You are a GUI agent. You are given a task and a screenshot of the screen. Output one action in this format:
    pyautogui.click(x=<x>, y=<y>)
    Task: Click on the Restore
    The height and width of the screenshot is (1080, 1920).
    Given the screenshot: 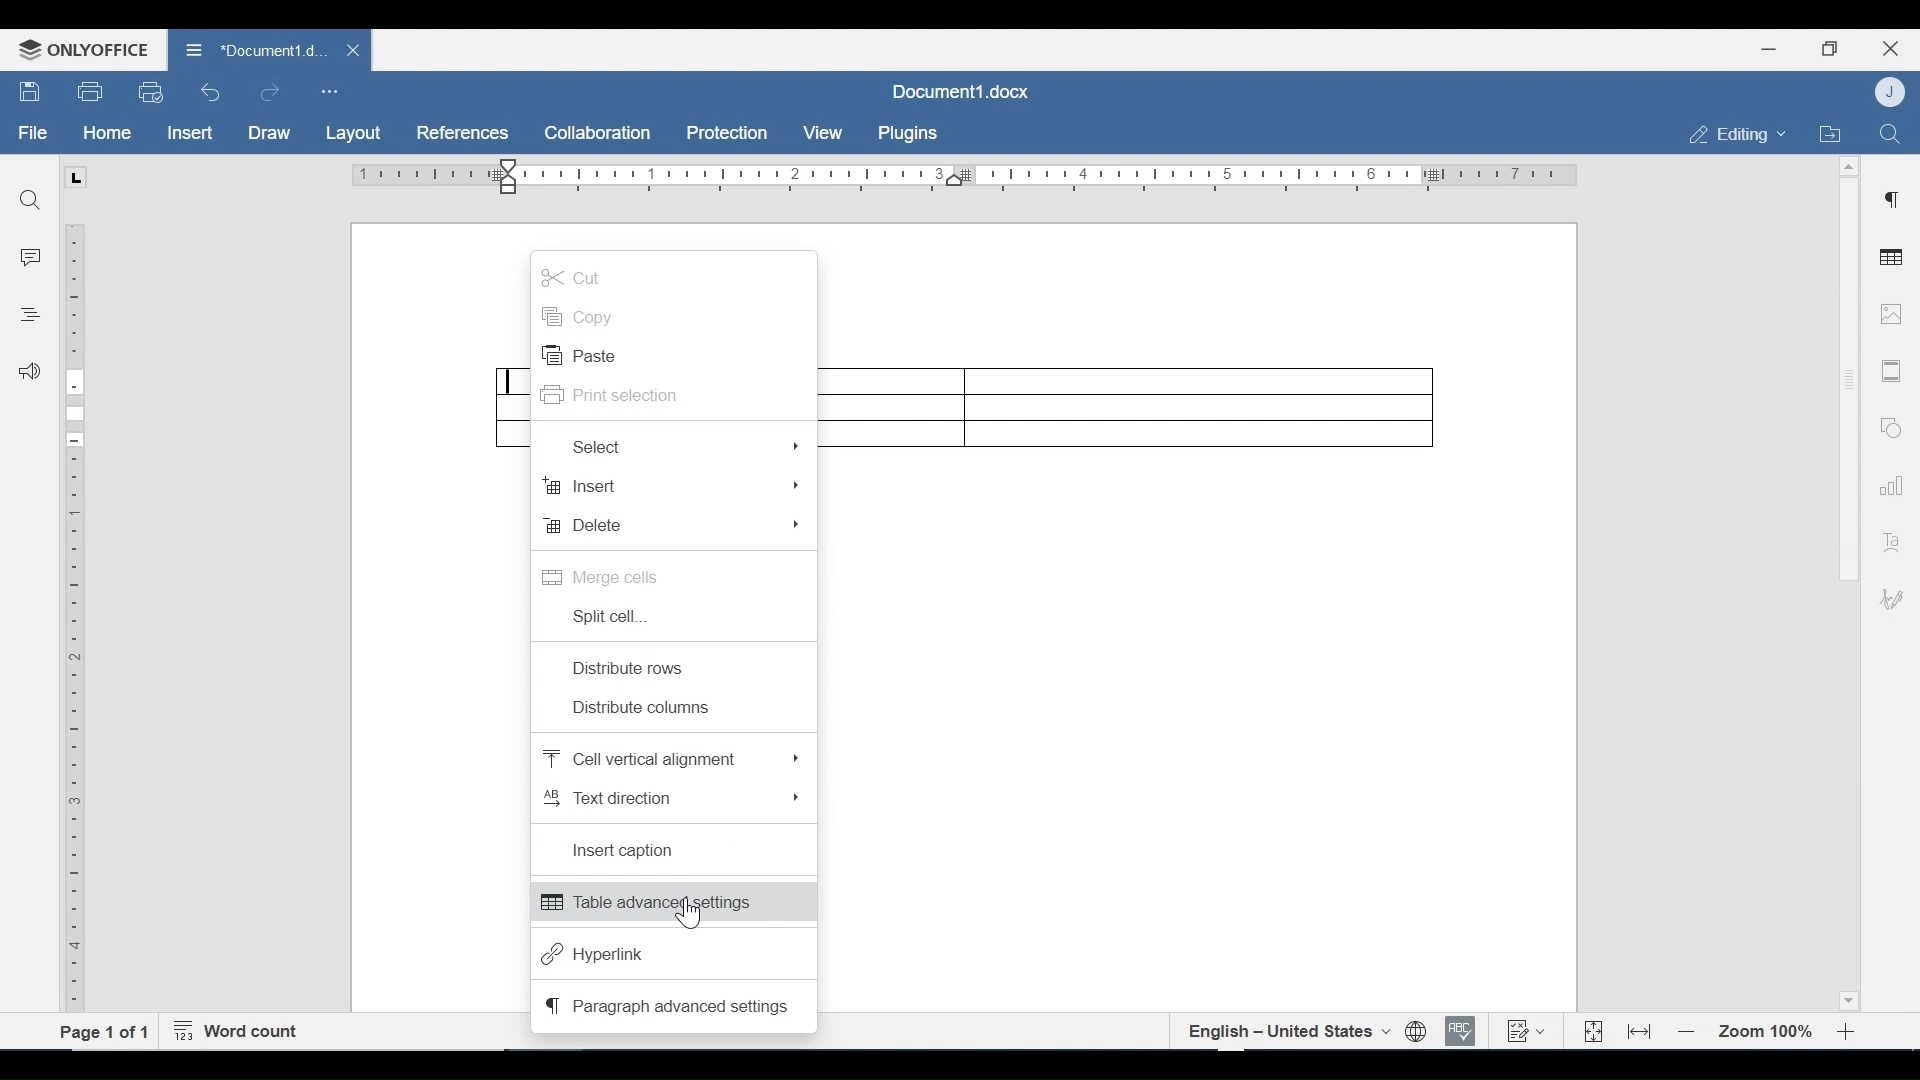 What is the action you would take?
    pyautogui.click(x=1829, y=49)
    